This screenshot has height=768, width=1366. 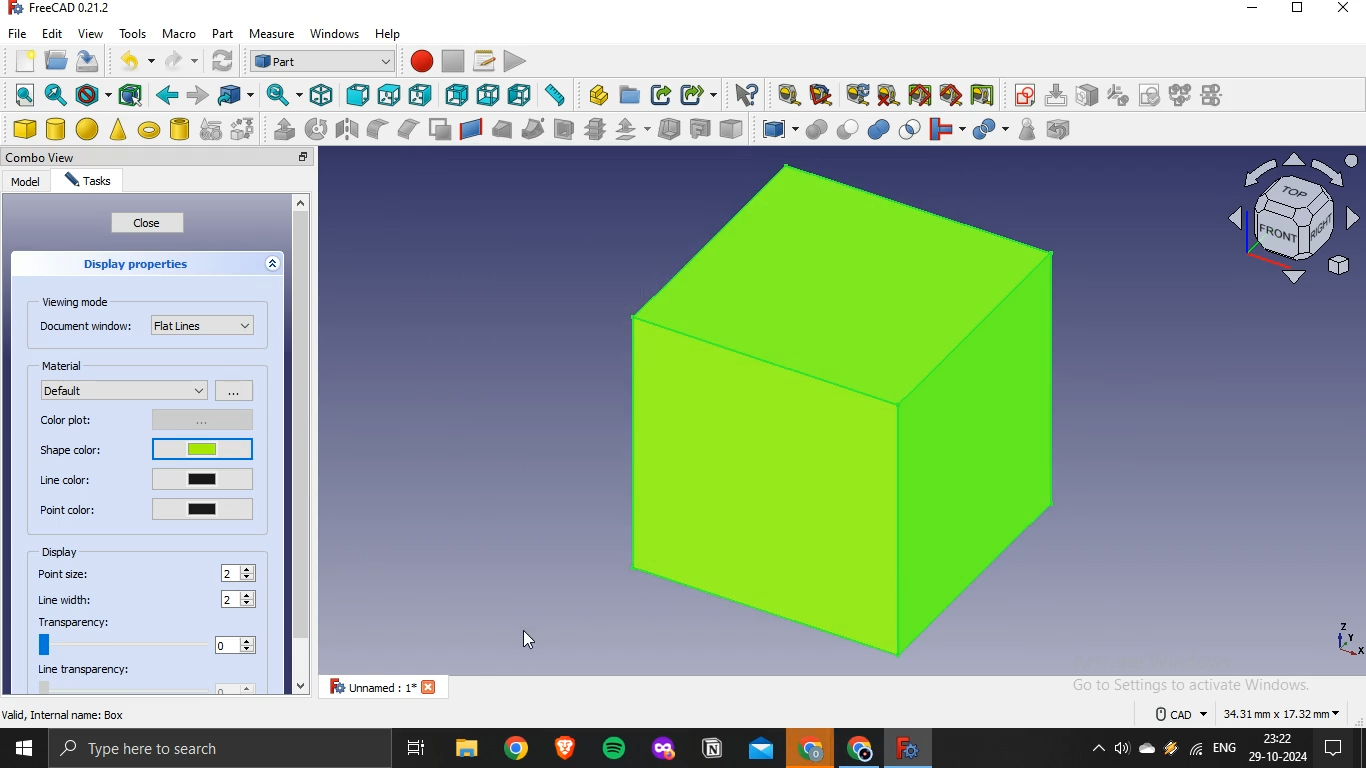 I want to click on type here to search, so click(x=147, y=750).